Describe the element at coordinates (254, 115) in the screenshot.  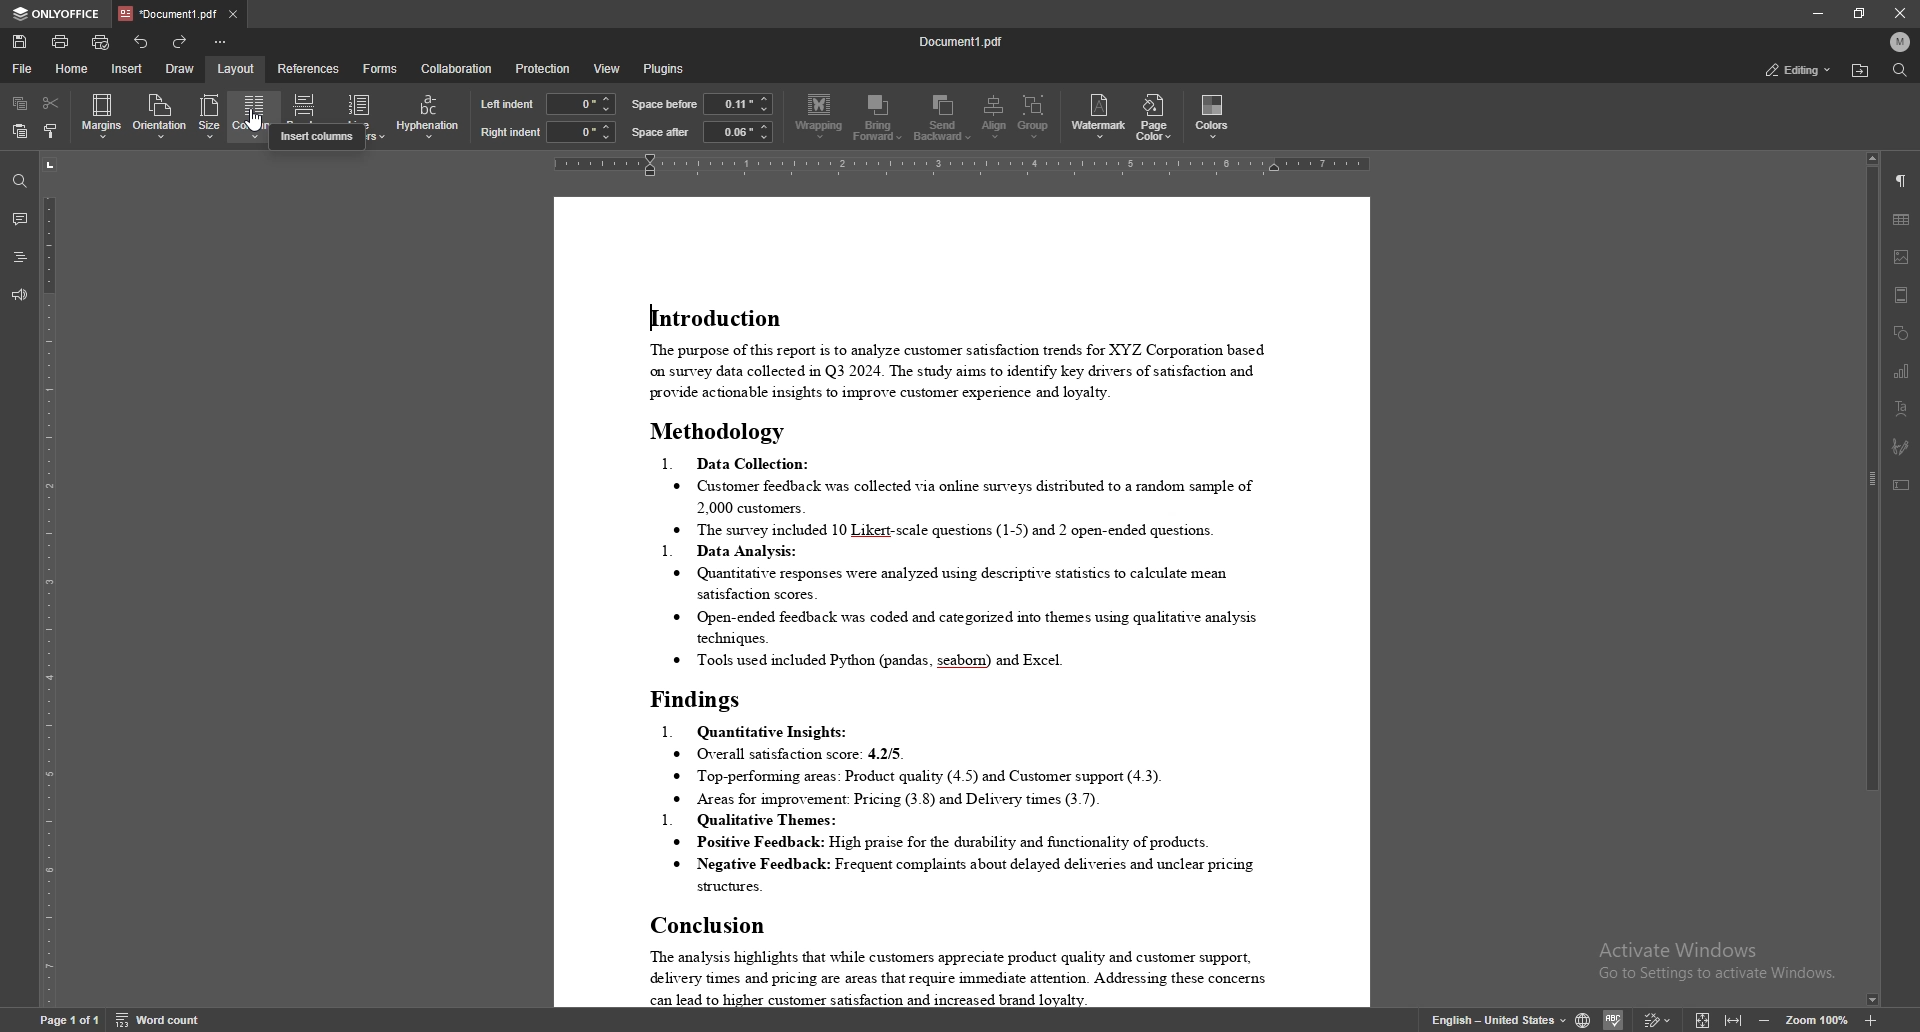
I see `columns` at that location.